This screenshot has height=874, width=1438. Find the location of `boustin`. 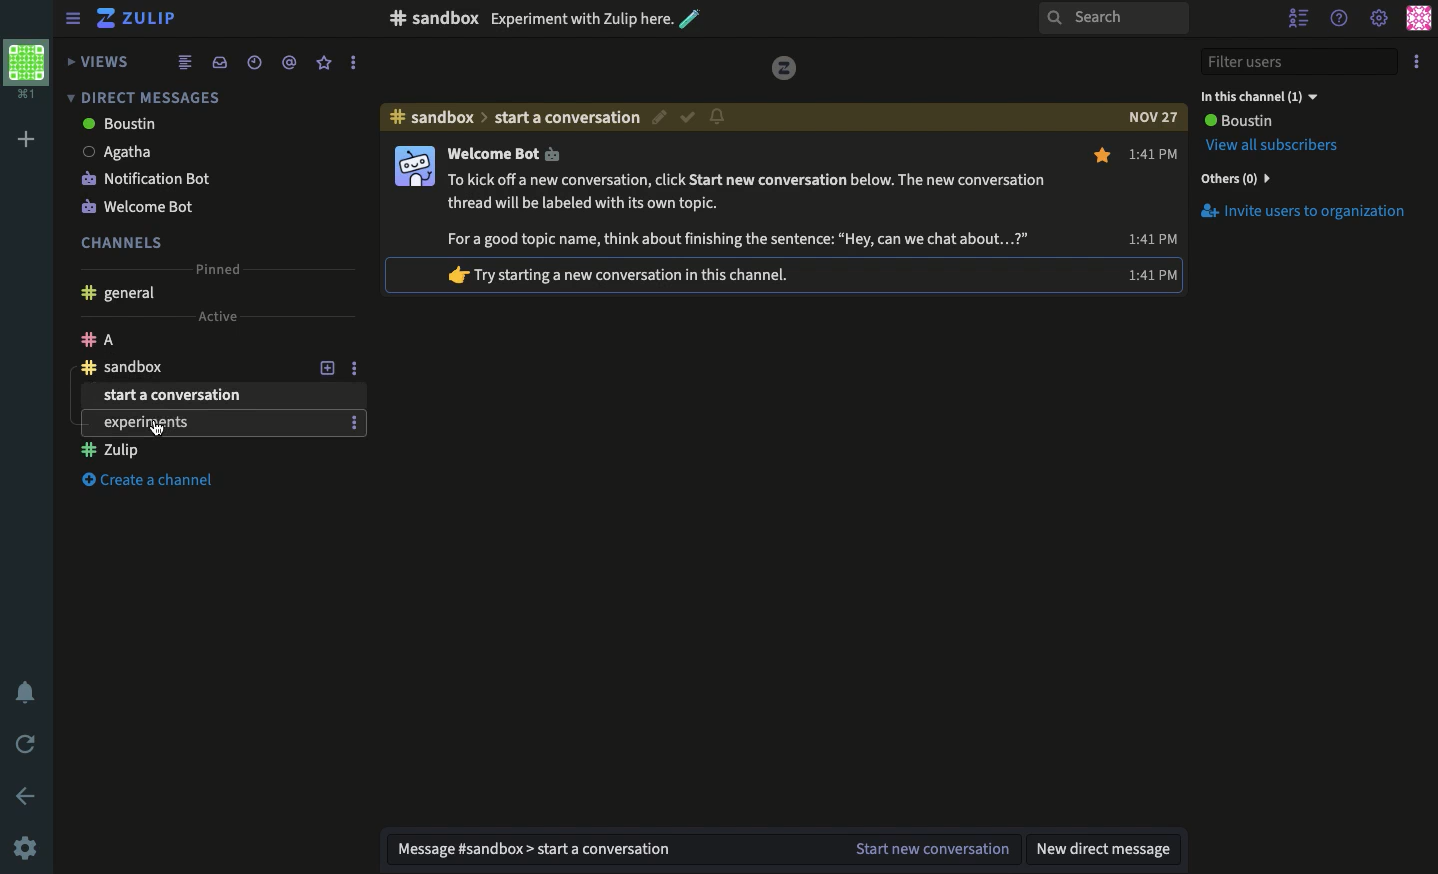

boustin is located at coordinates (187, 125).